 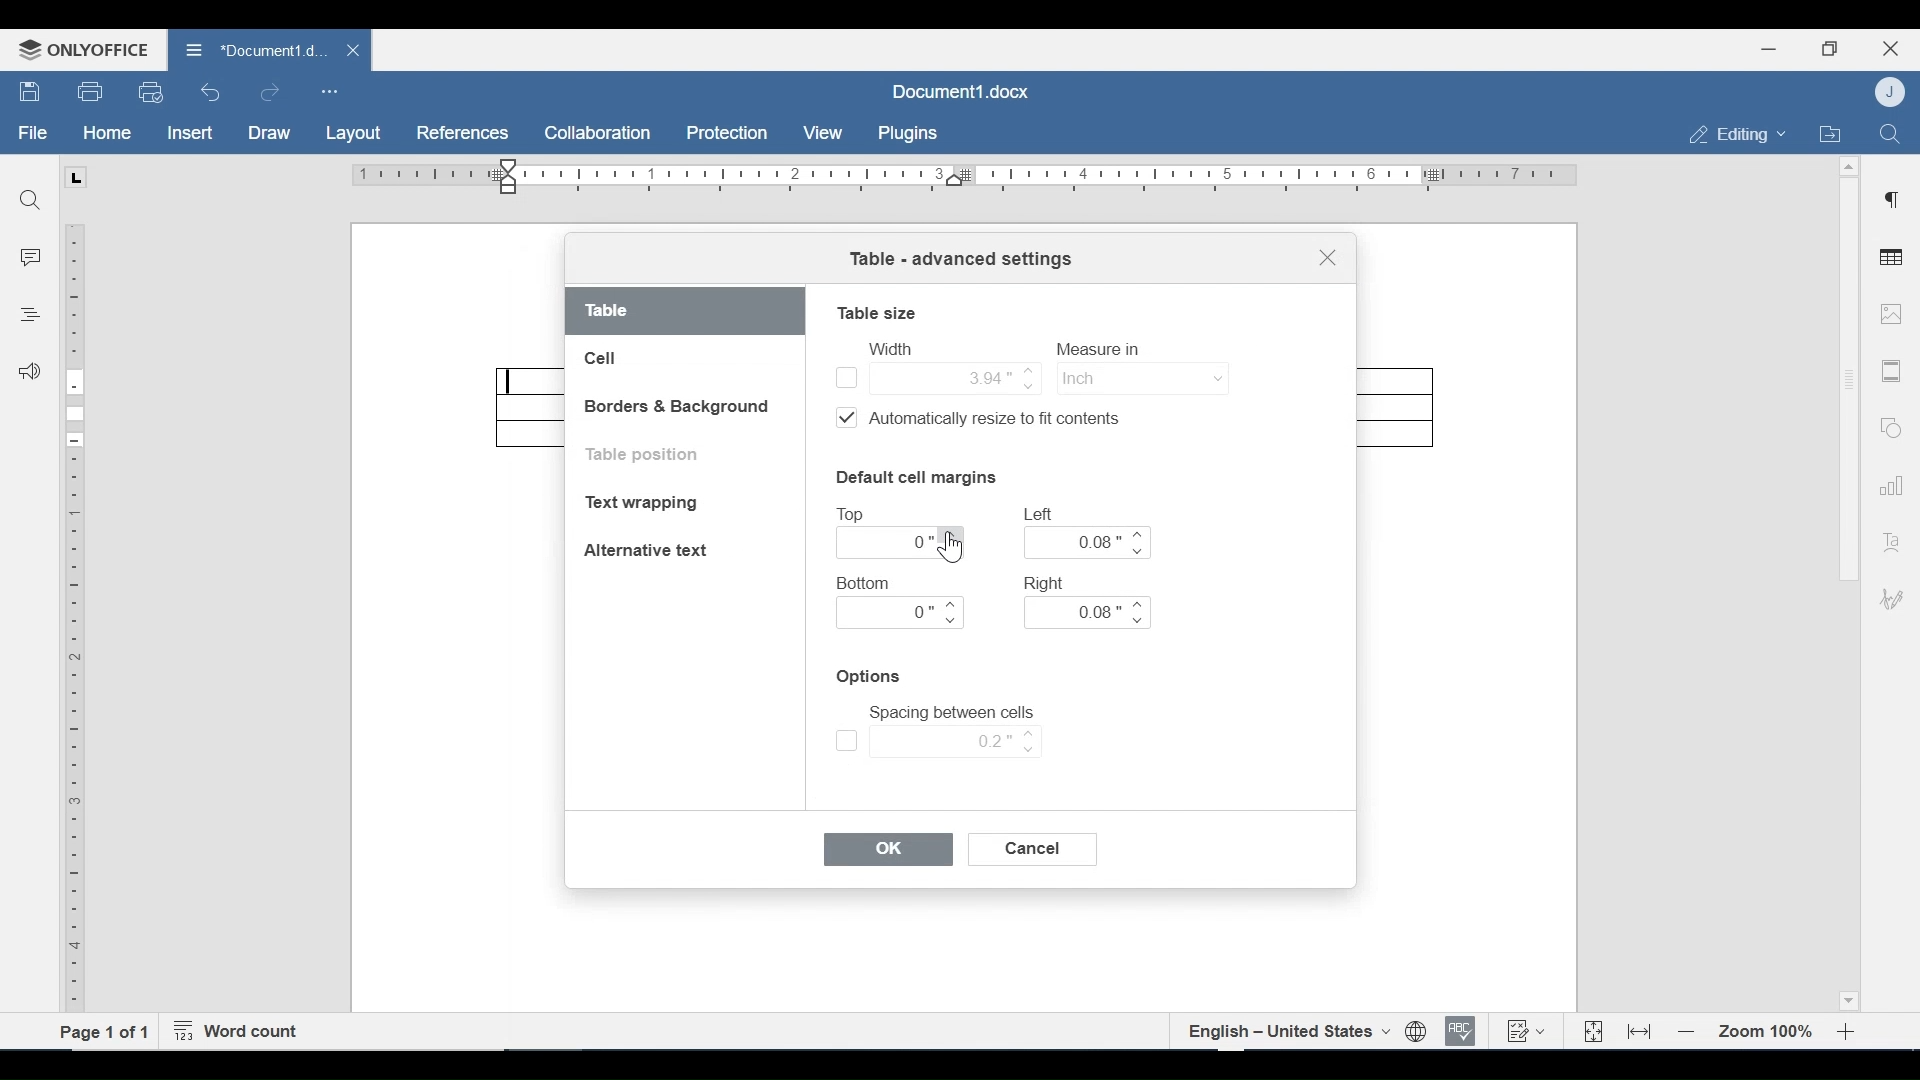 I want to click on Set document language, so click(x=1417, y=1032).